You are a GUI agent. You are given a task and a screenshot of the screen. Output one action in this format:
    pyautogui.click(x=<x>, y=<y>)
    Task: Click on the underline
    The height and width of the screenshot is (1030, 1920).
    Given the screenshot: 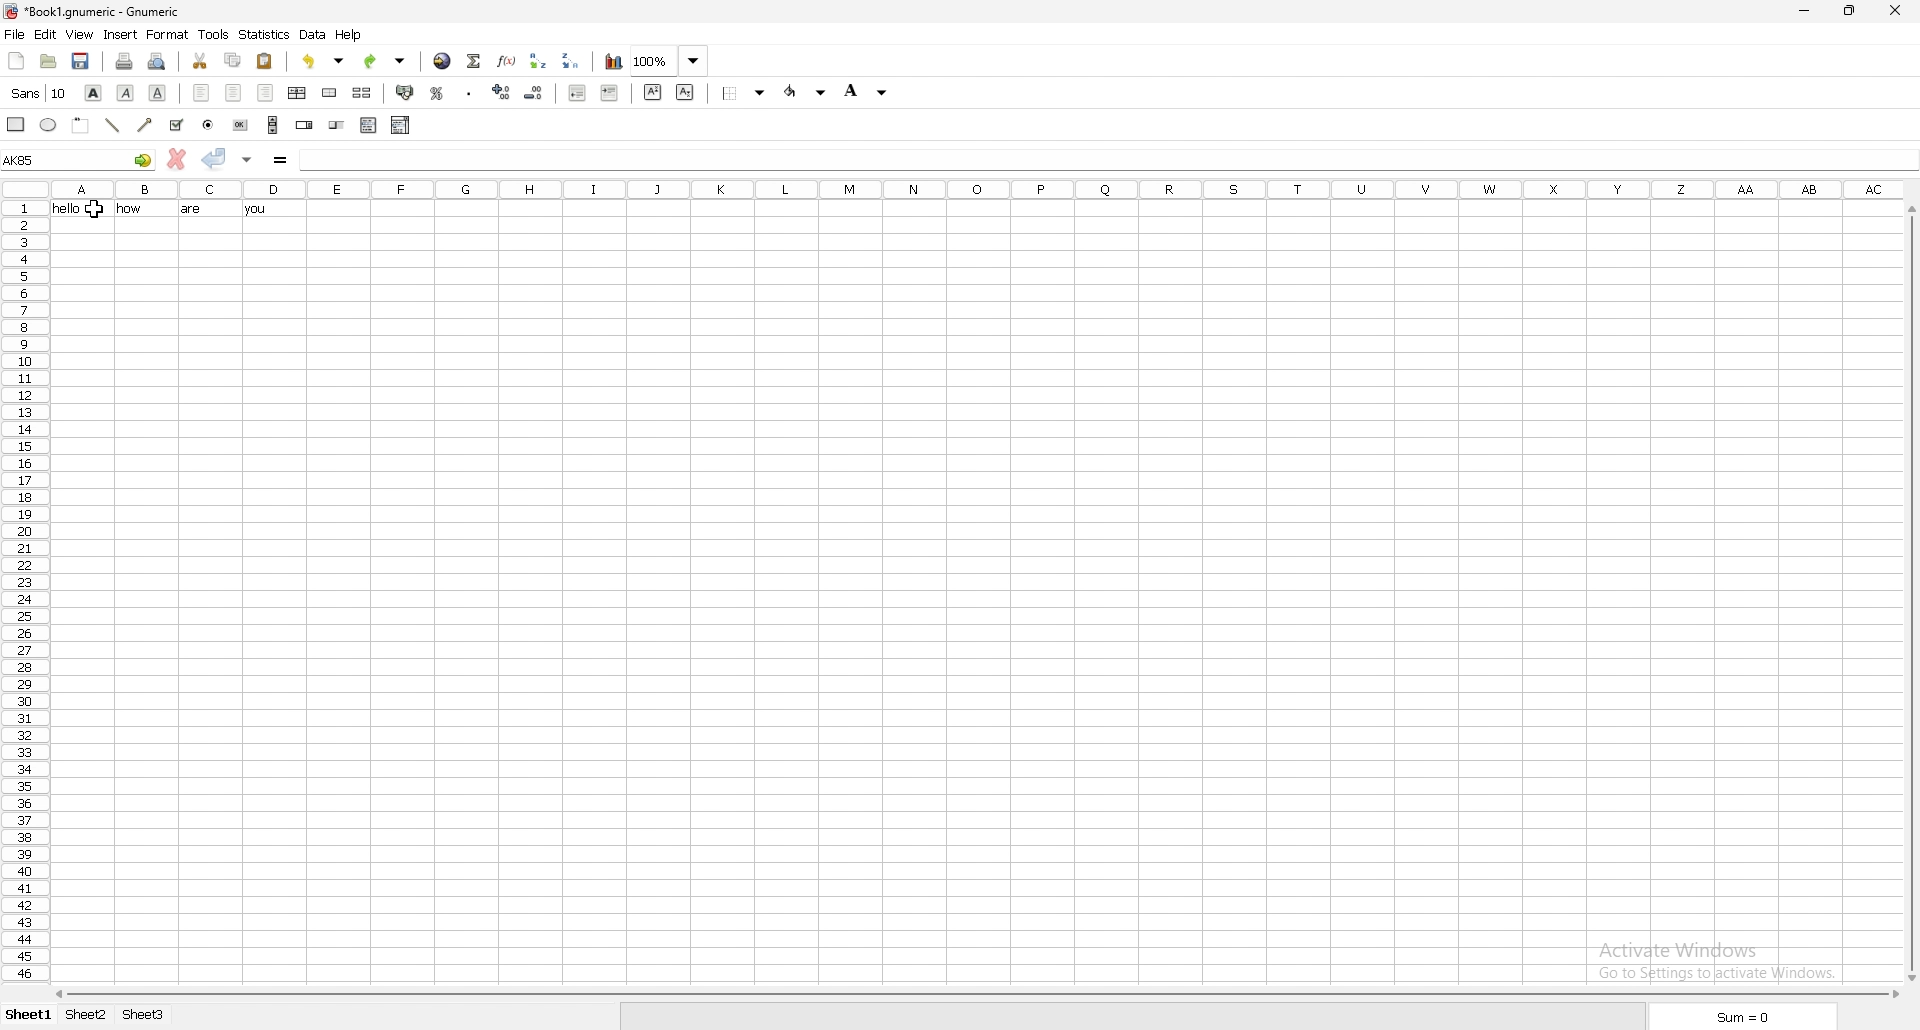 What is the action you would take?
    pyautogui.click(x=157, y=92)
    